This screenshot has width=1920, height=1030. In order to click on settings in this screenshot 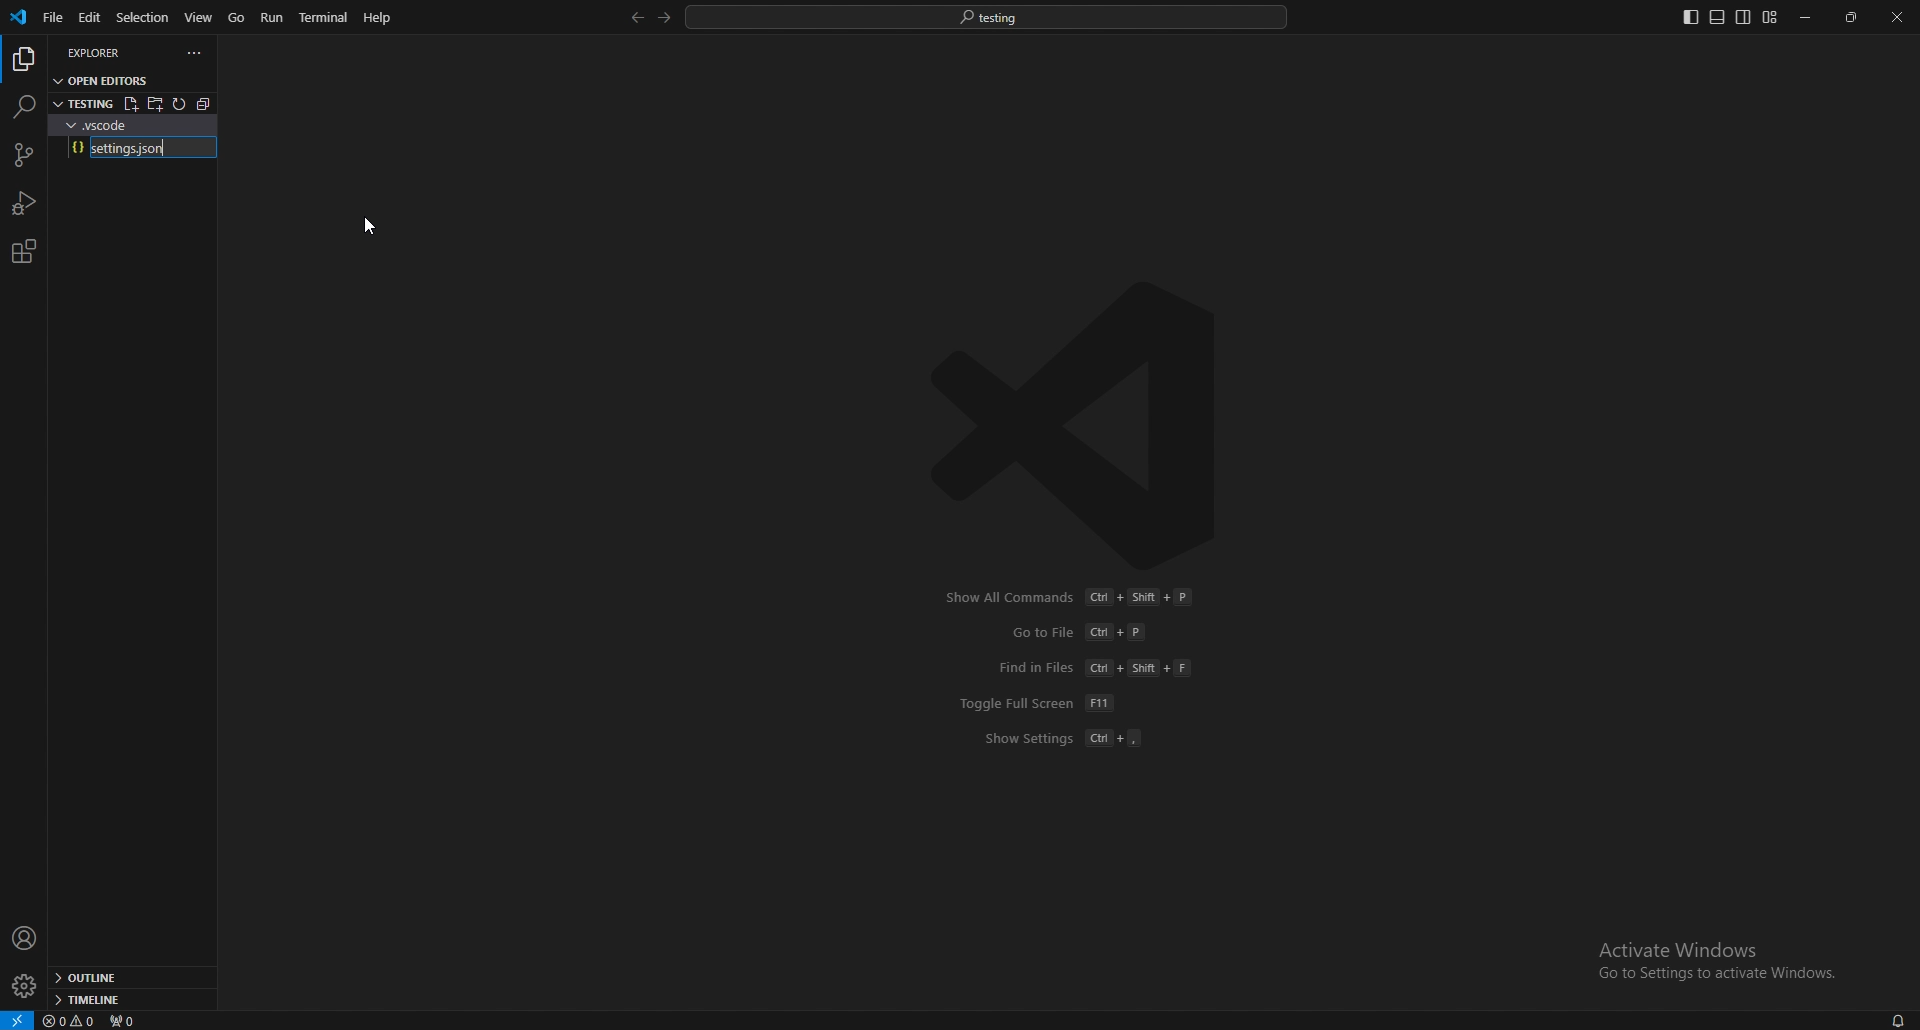, I will do `click(23, 987)`.